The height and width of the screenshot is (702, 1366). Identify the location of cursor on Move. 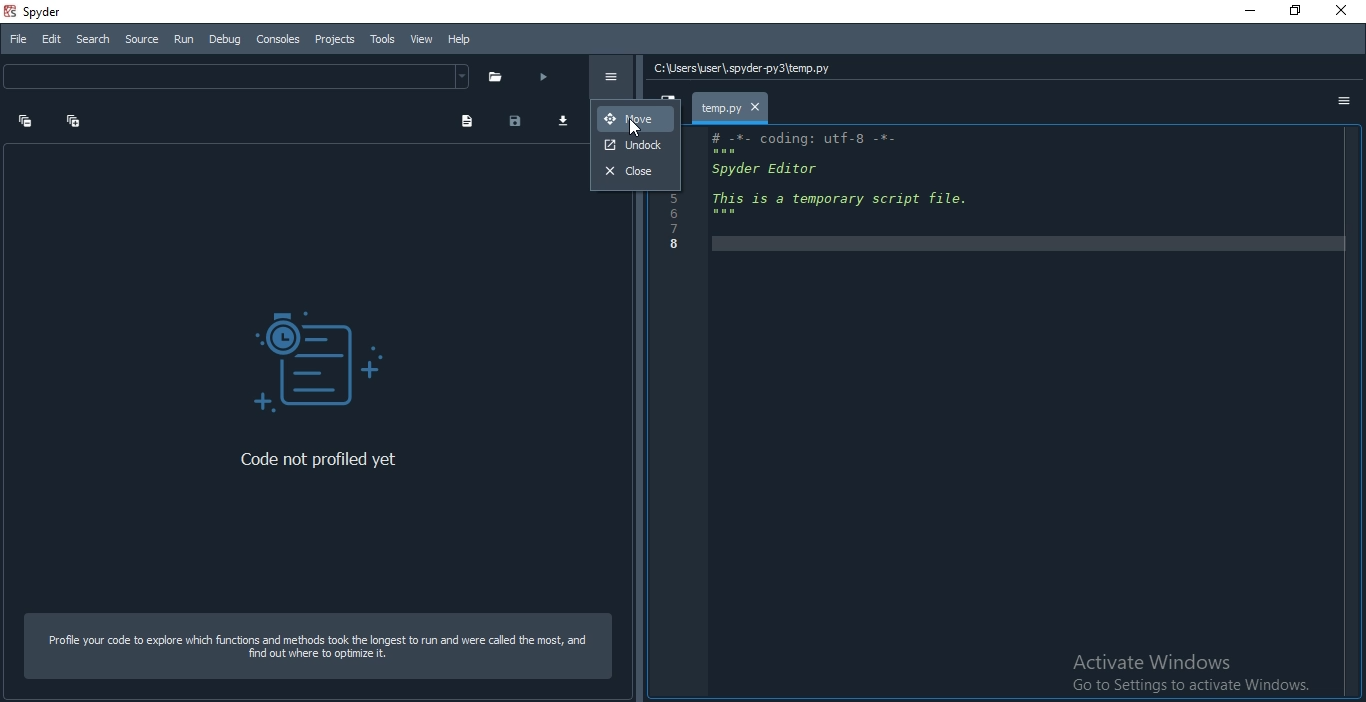
(636, 130).